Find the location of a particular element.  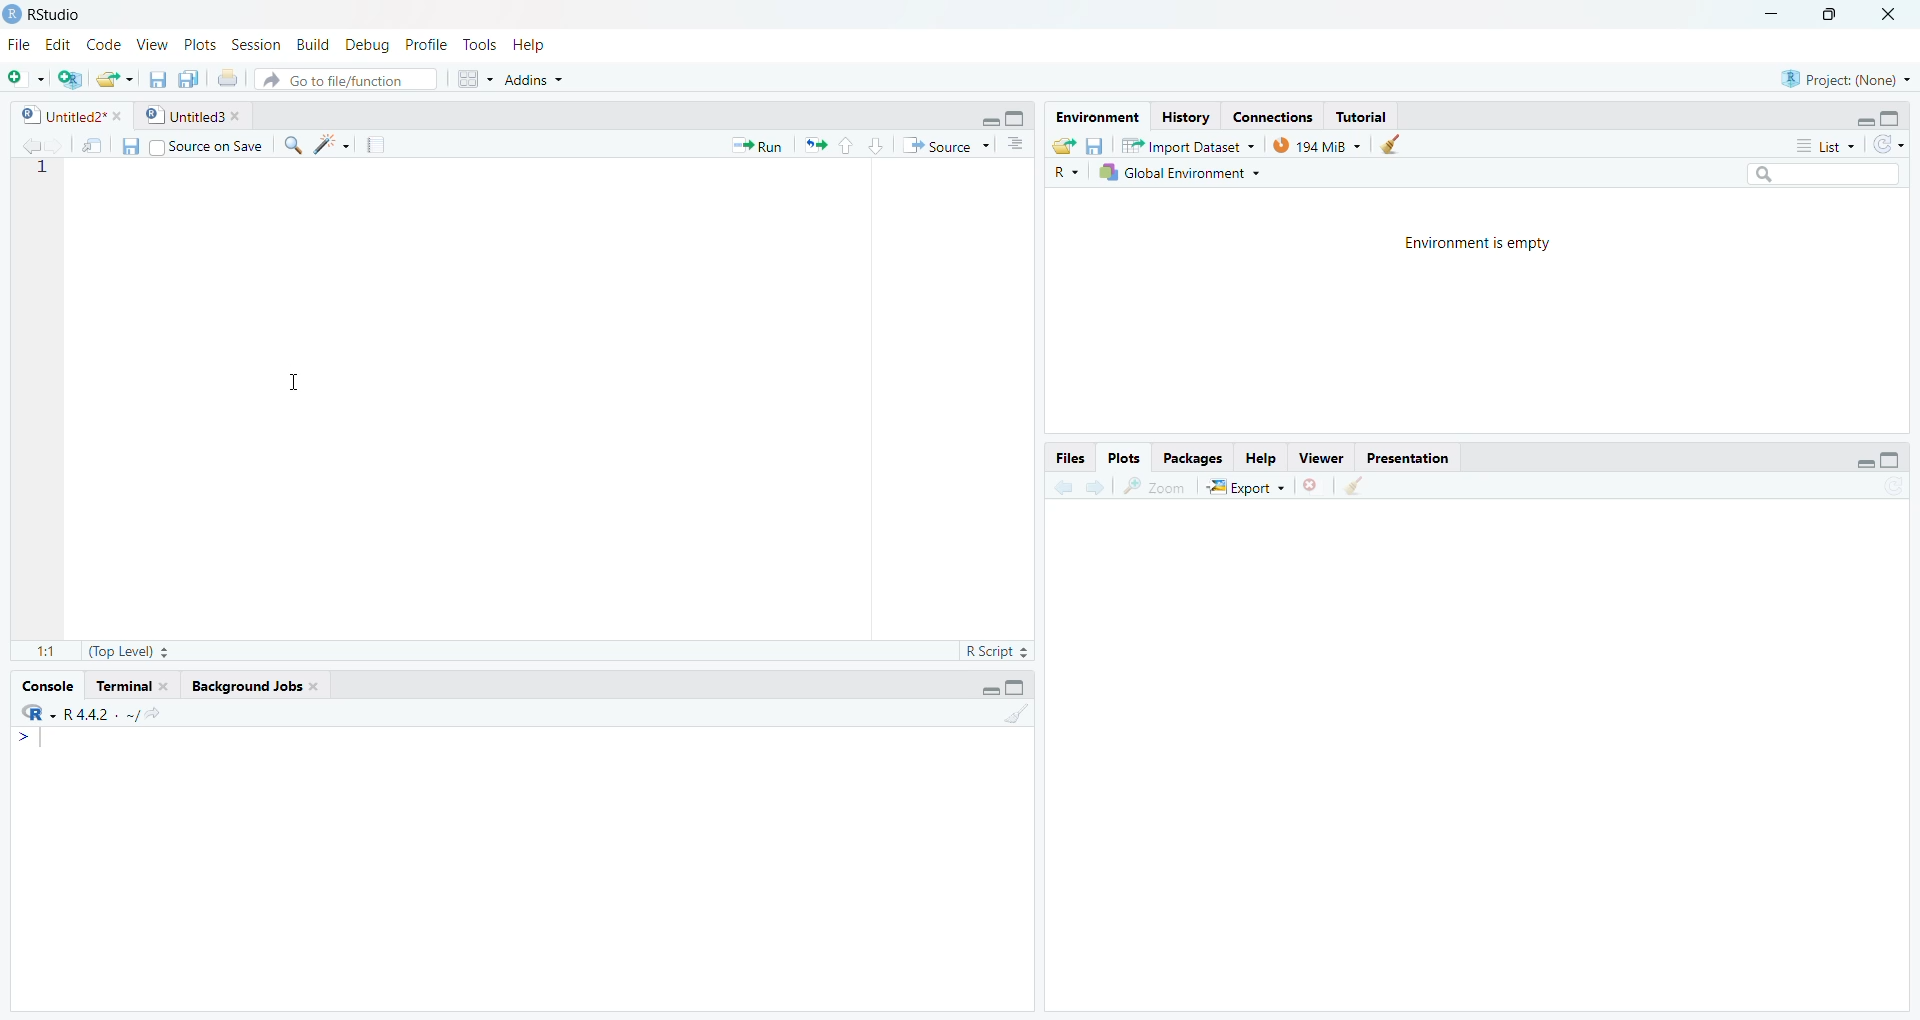

Maximize is located at coordinates (1893, 456).